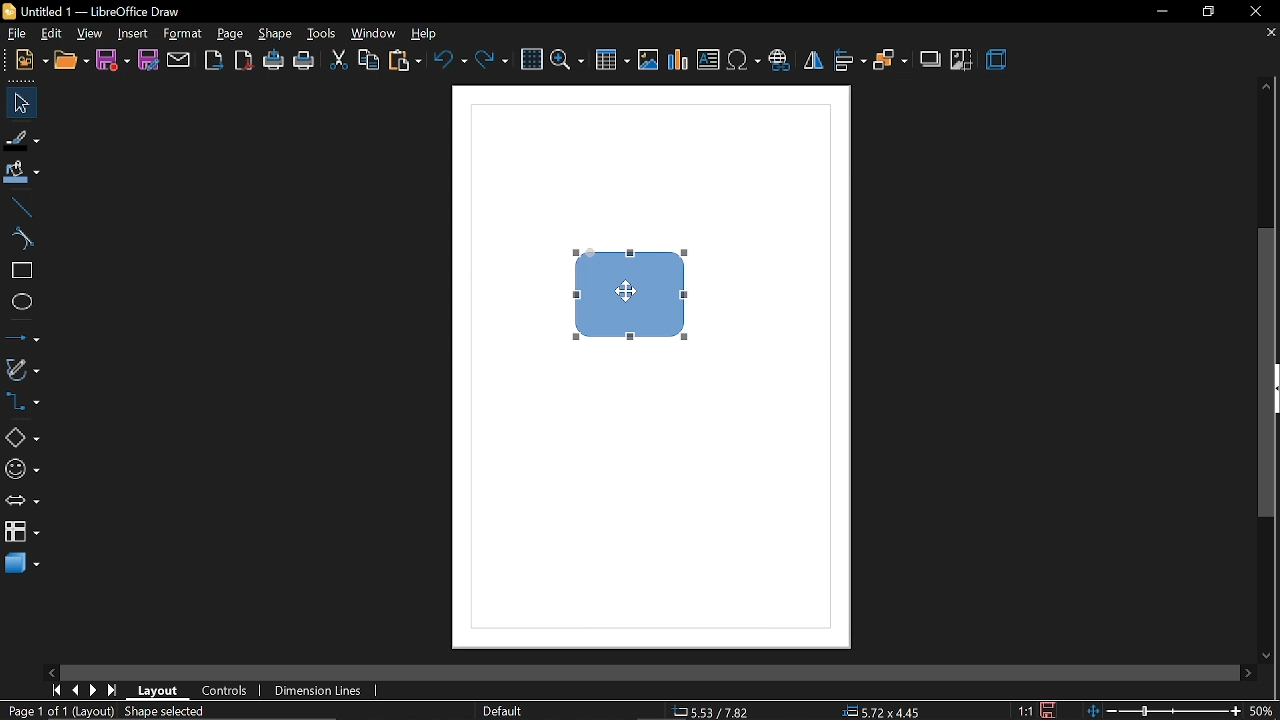 This screenshot has width=1280, height=720. Describe the element at coordinates (21, 500) in the screenshot. I see `arrows` at that location.